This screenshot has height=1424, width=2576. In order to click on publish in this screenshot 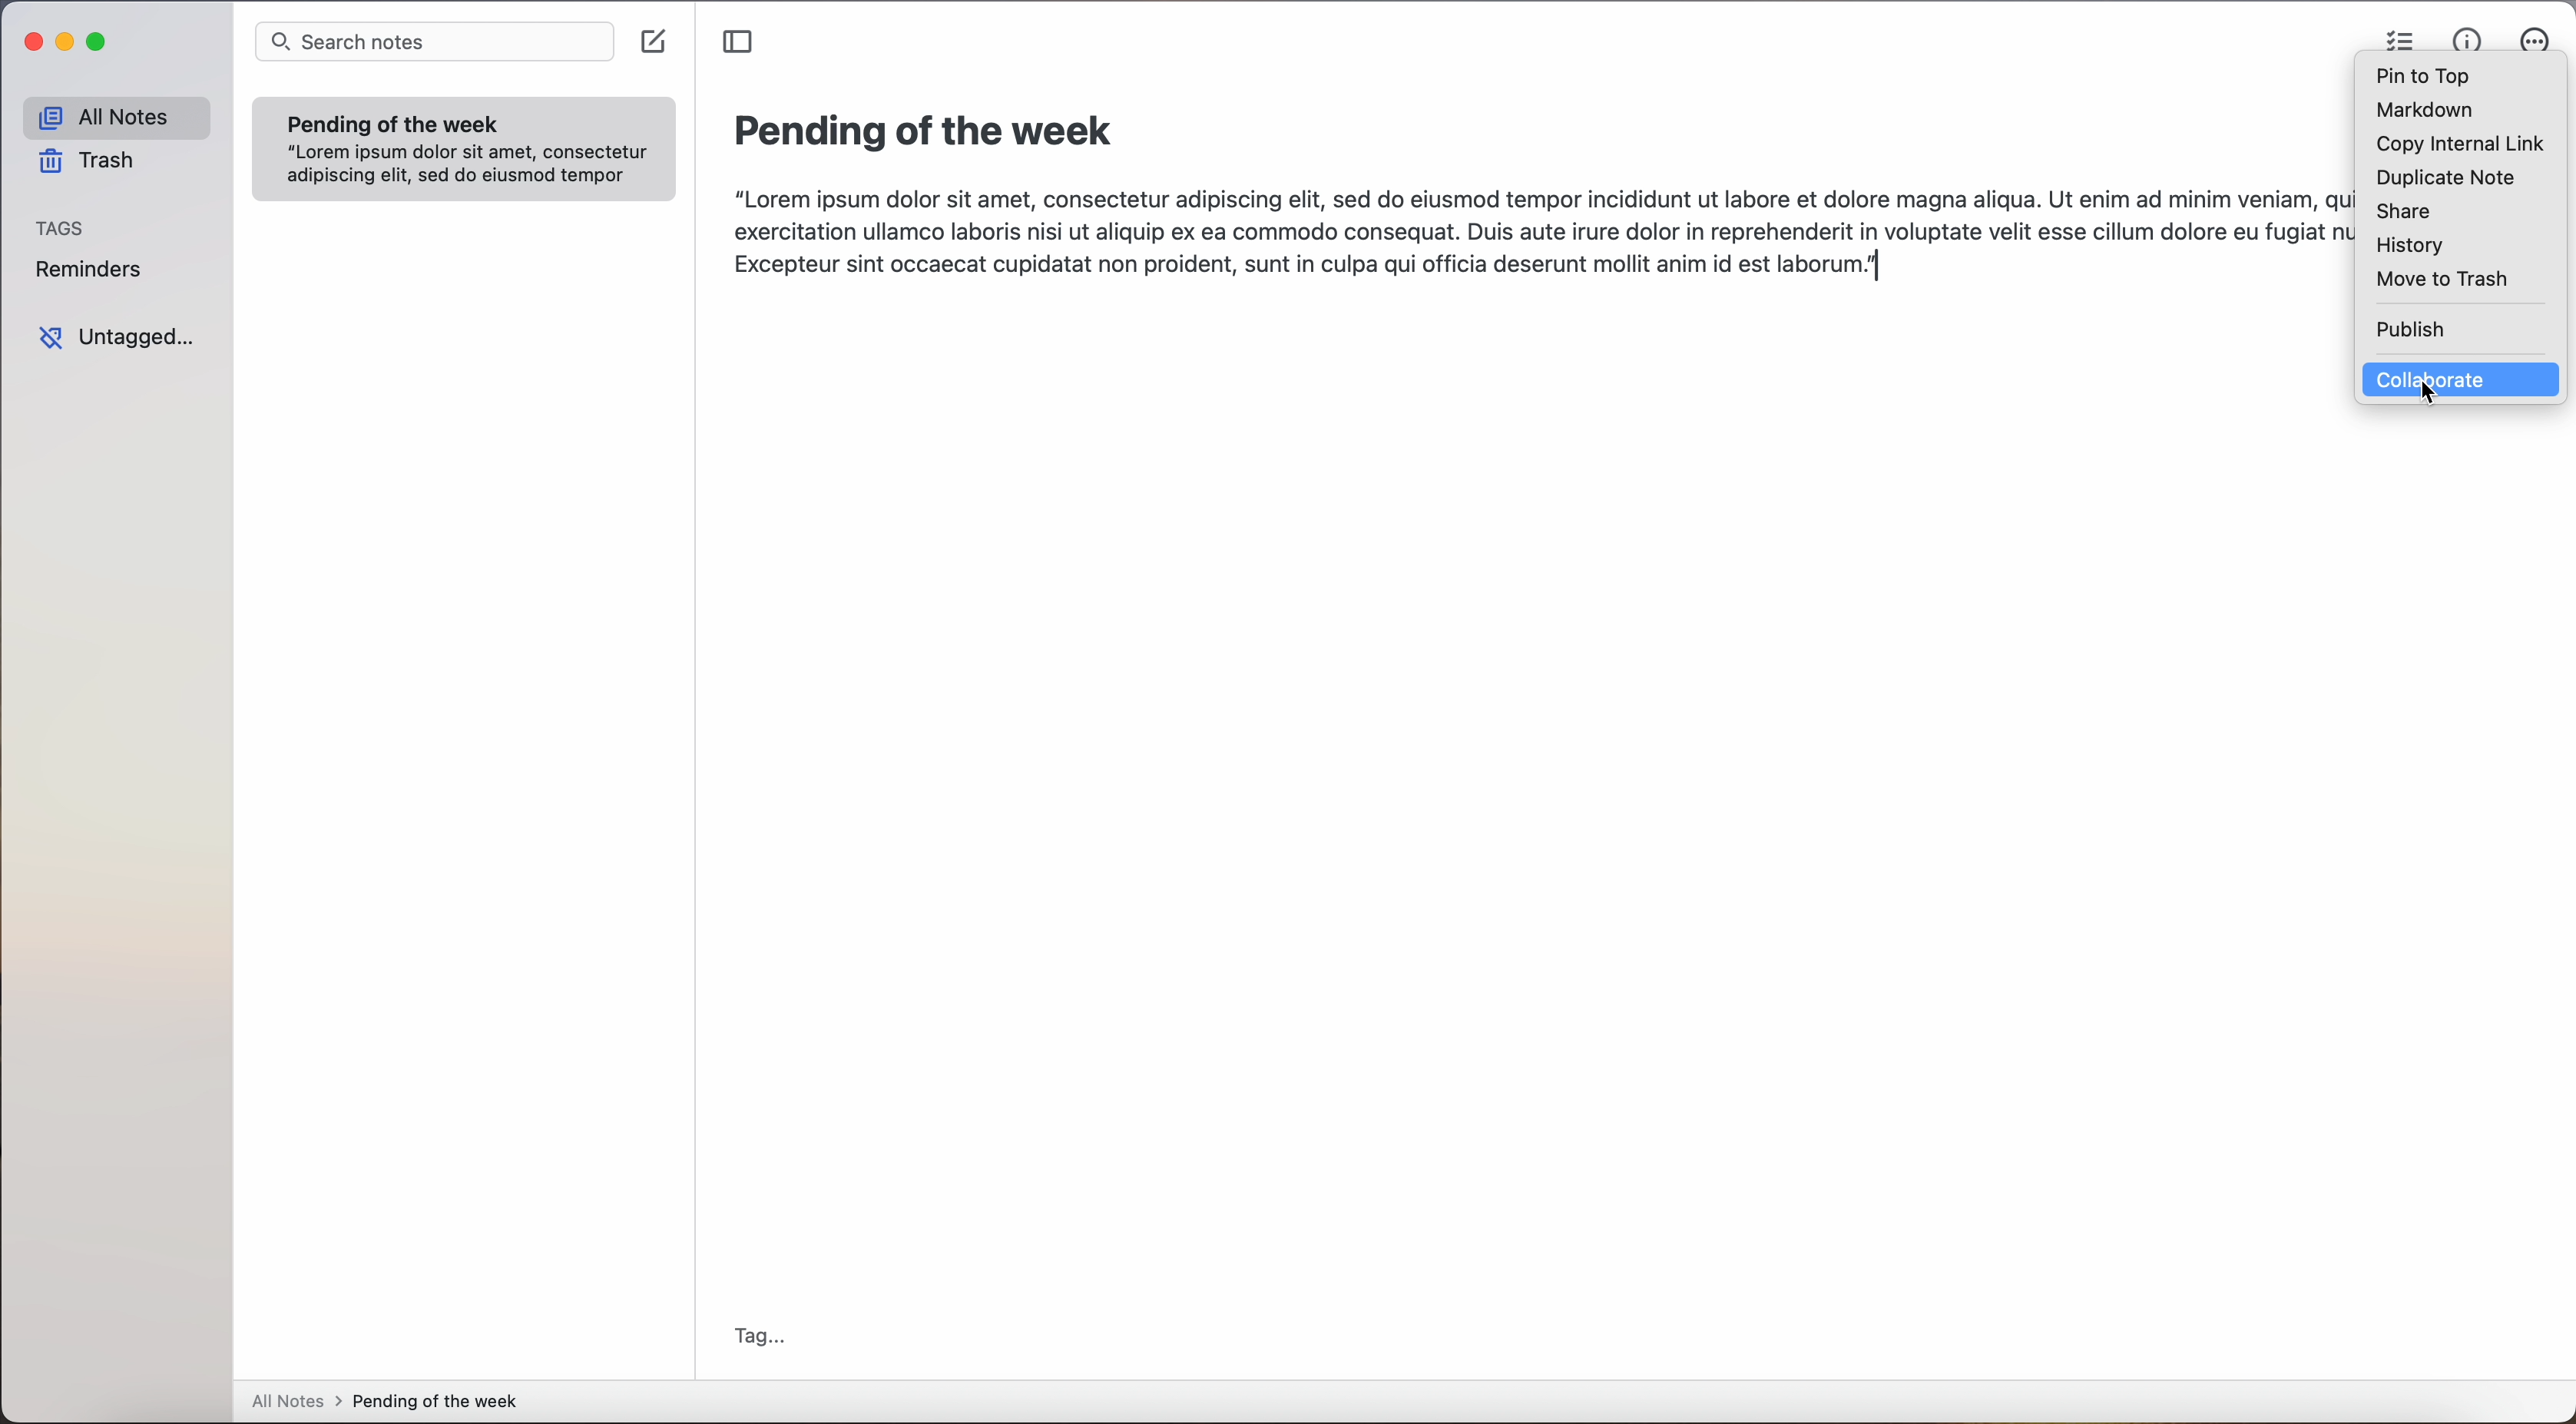, I will do `click(2410, 329)`.